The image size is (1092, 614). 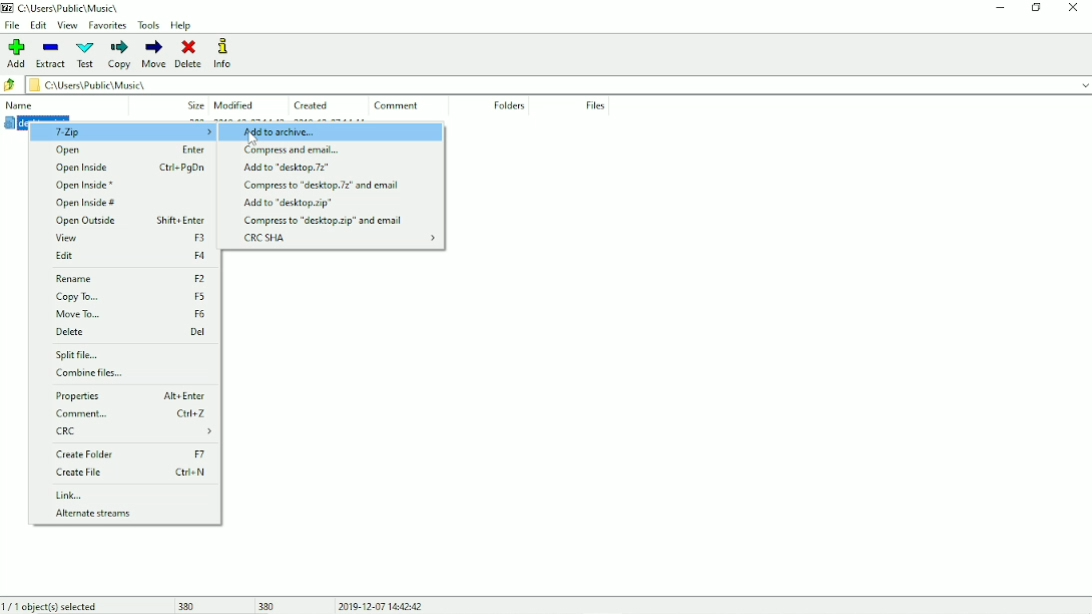 What do you see at coordinates (287, 204) in the screenshot?
I see `Add to "desktop.zip"` at bounding box center [287, 204].